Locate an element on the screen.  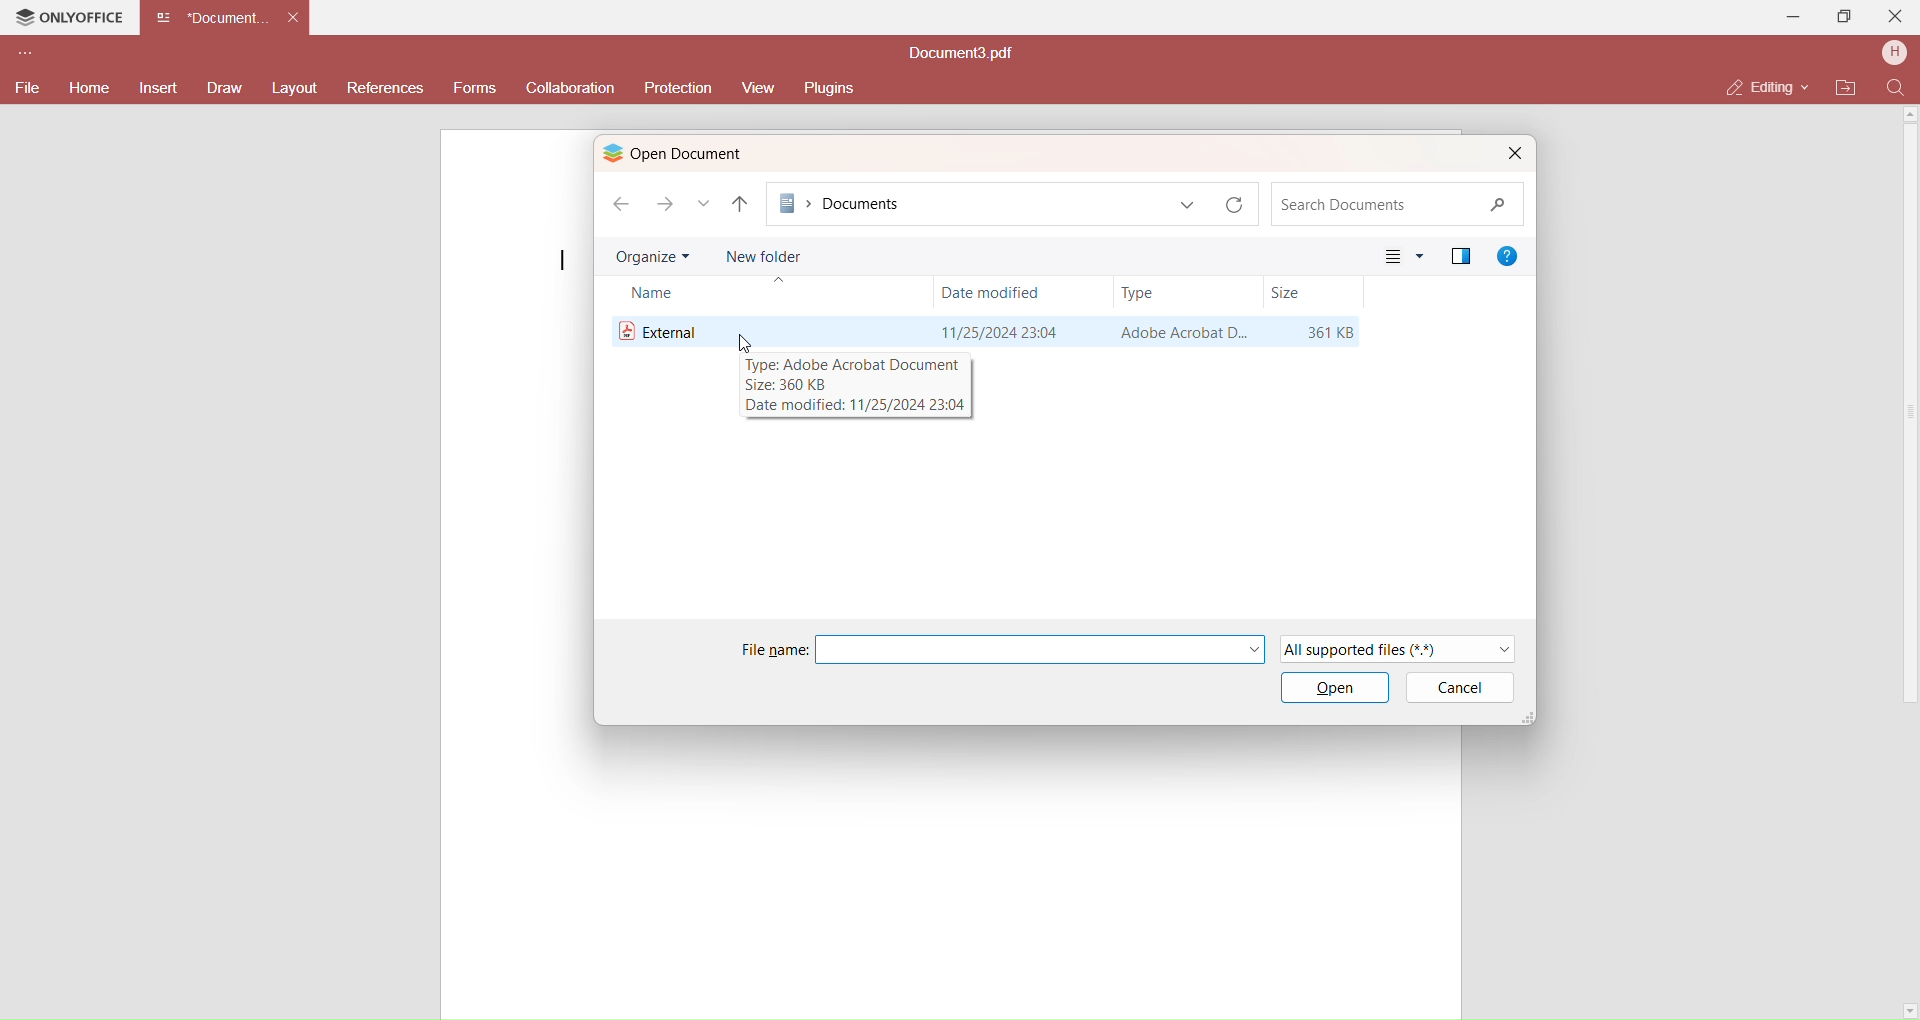
Drop Down is located at coordinates (1808, 85).